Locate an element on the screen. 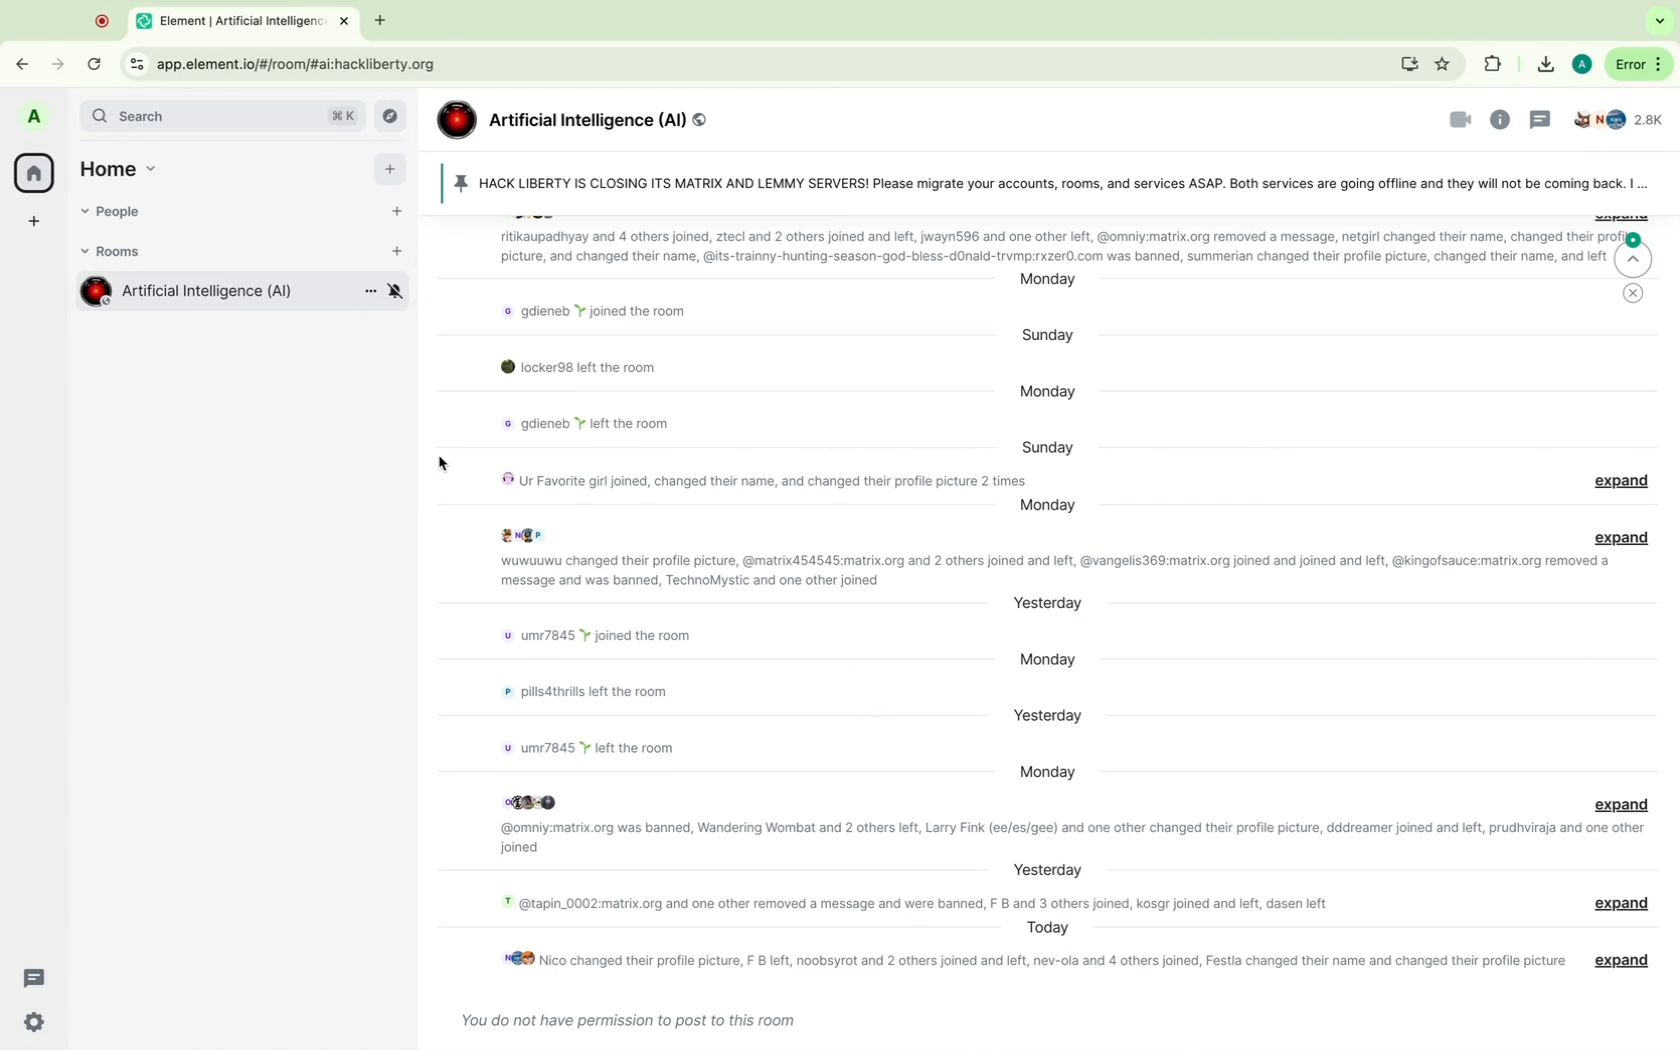 The image size is (1680, 1050). threads is located at coordinates (33, 976).